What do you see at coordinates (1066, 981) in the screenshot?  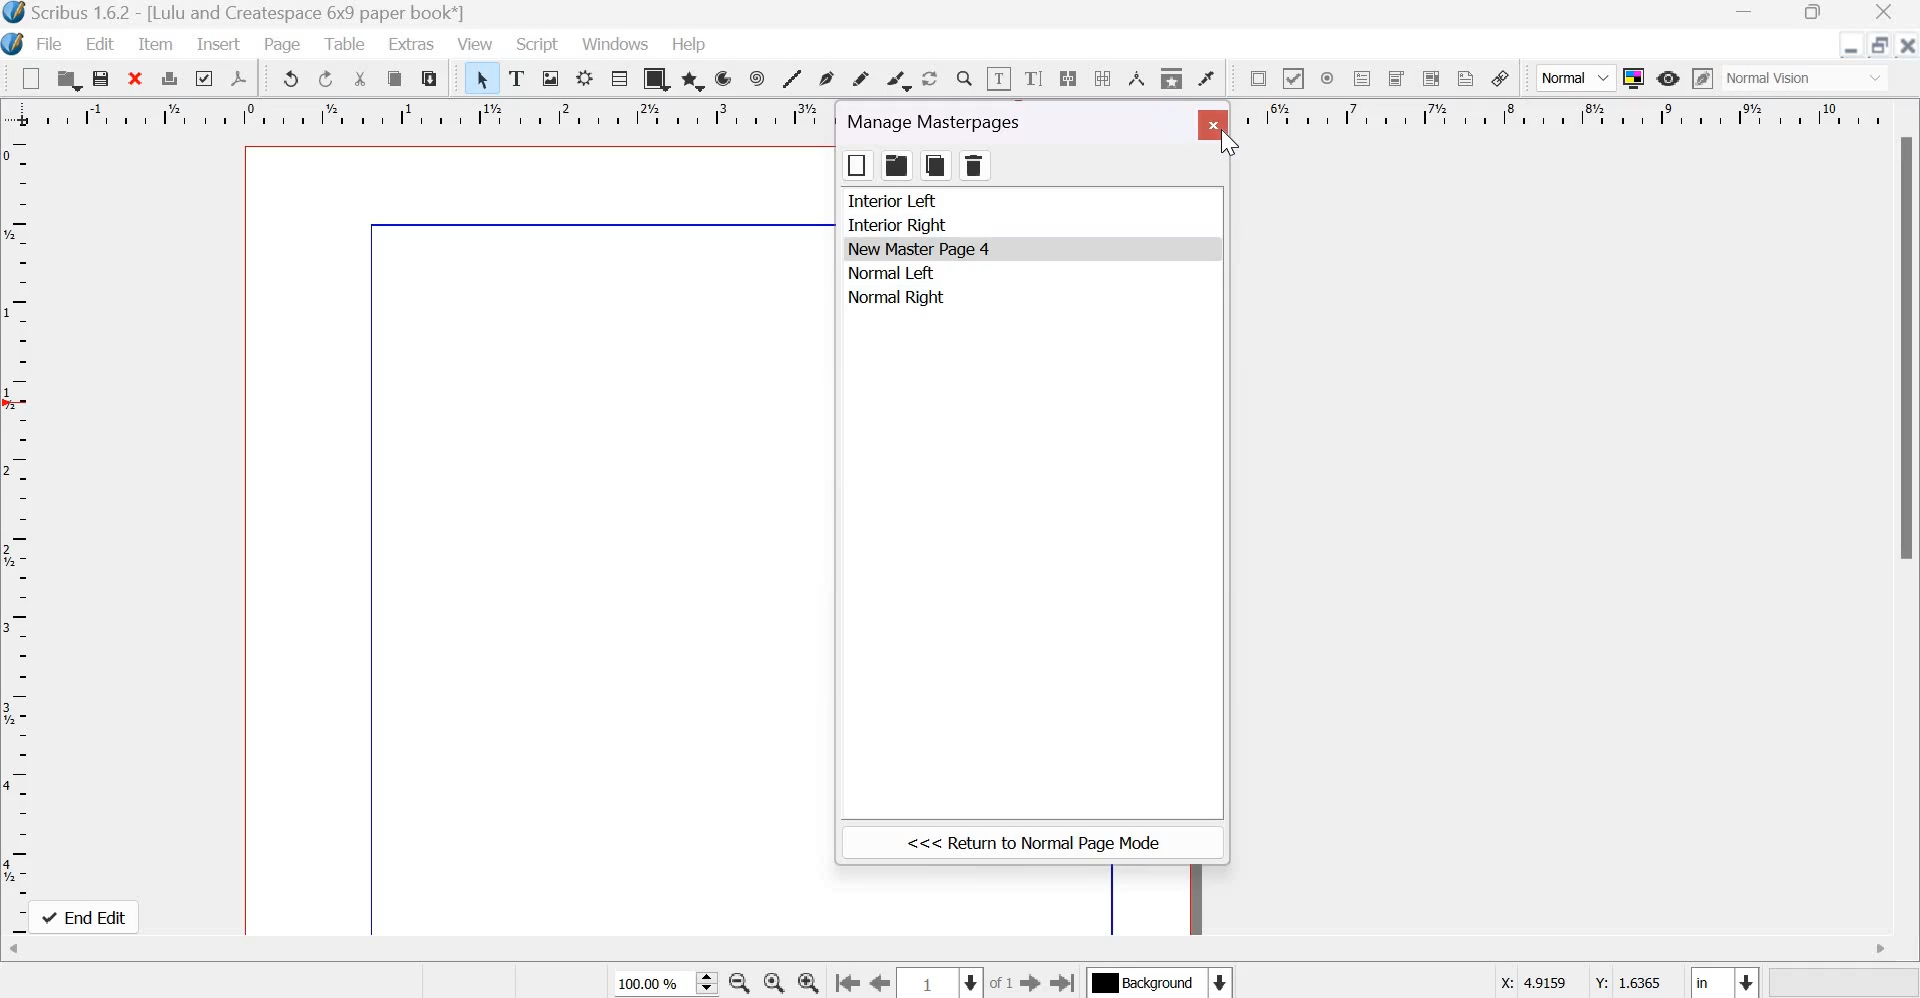 I see `Go the last page` at bounding box center [1066, 981].